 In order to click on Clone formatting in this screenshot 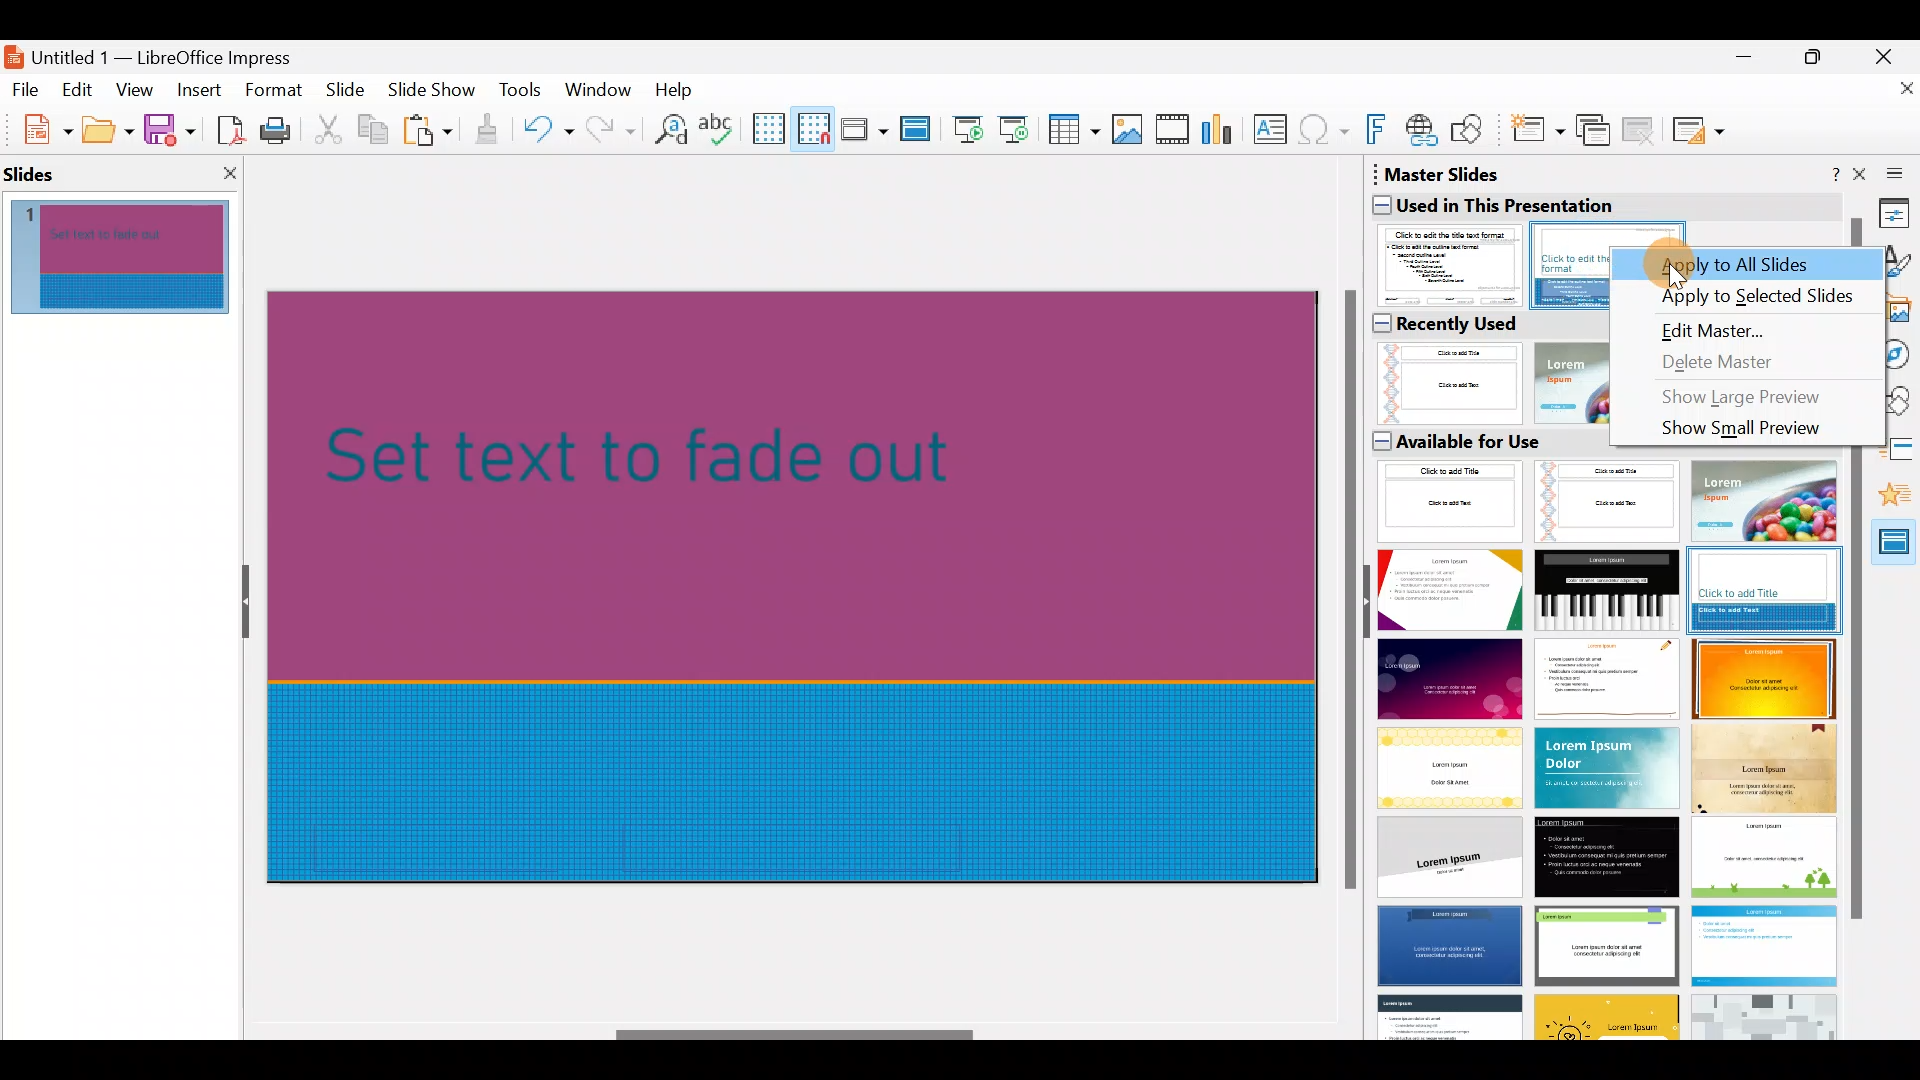, I will do `click(490, 130)`.